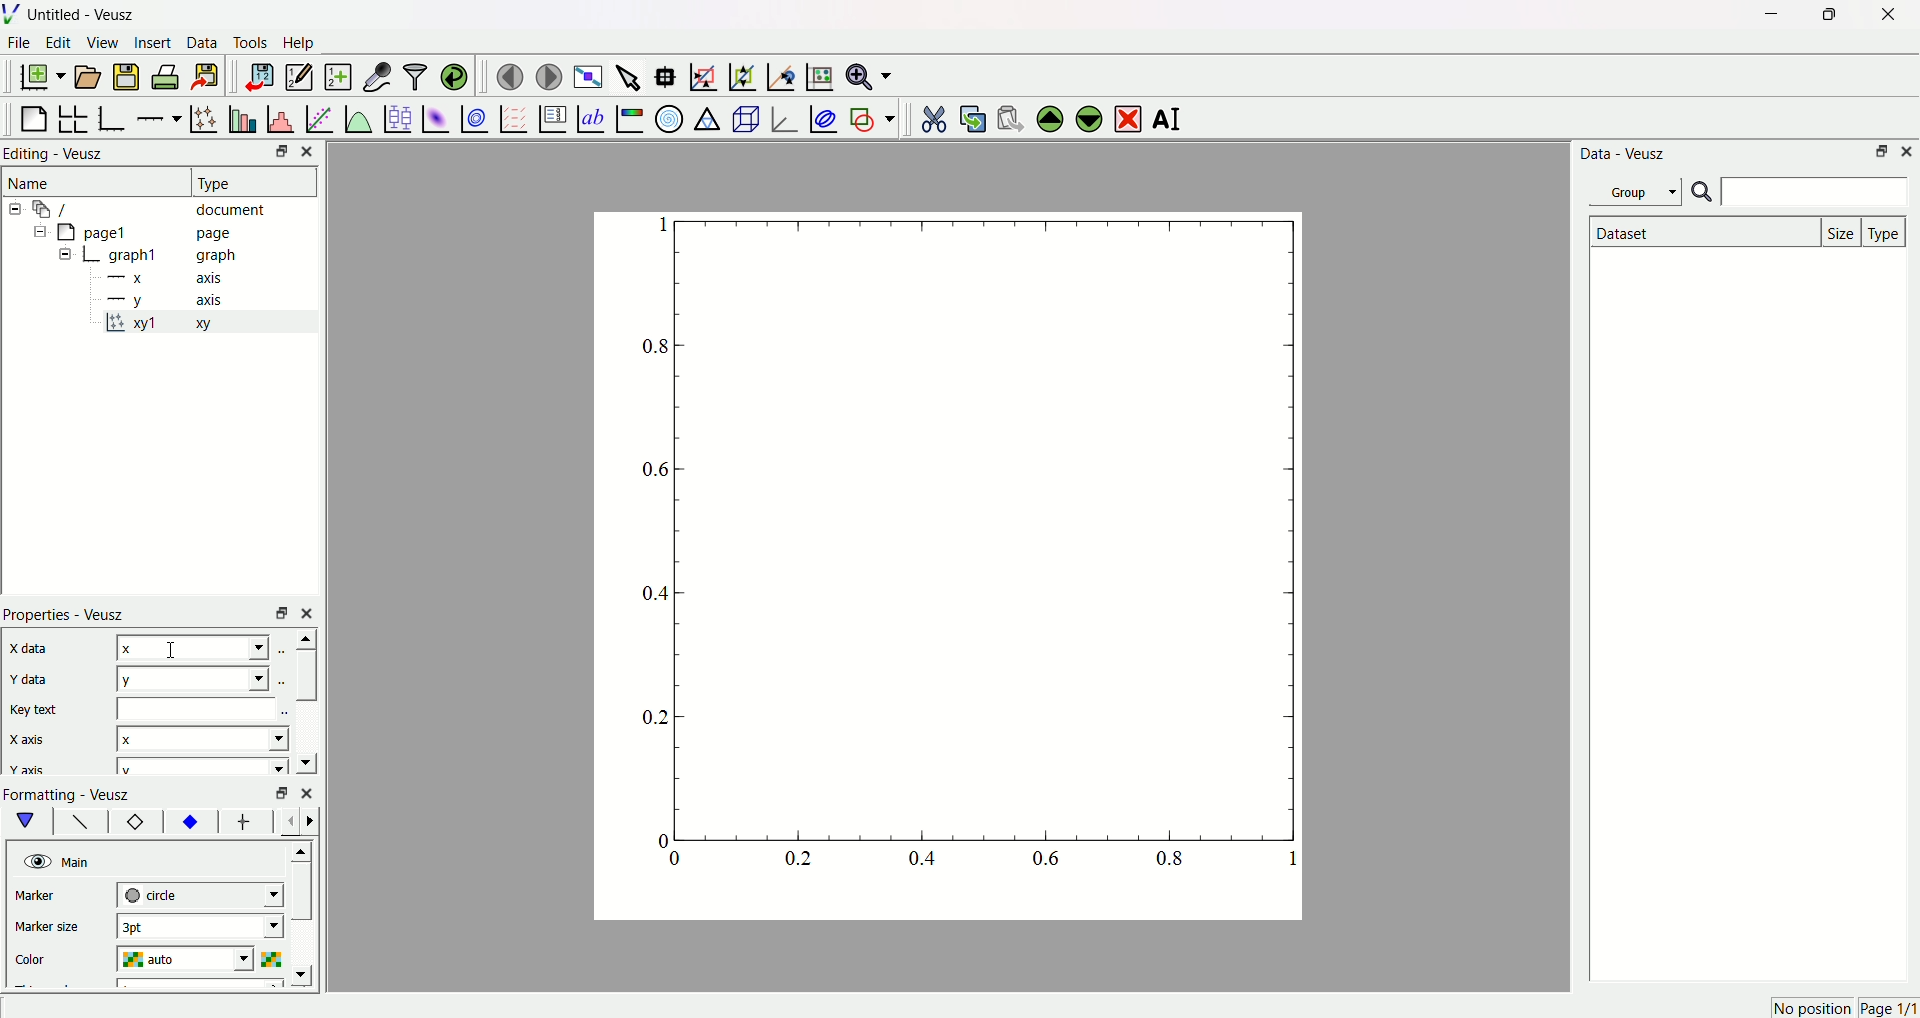 Image resolution: width=1920 pixels, height=1018 pixels. Describe the element at coordinates (305, 43) in the screenshot. I see `Help` at that location.